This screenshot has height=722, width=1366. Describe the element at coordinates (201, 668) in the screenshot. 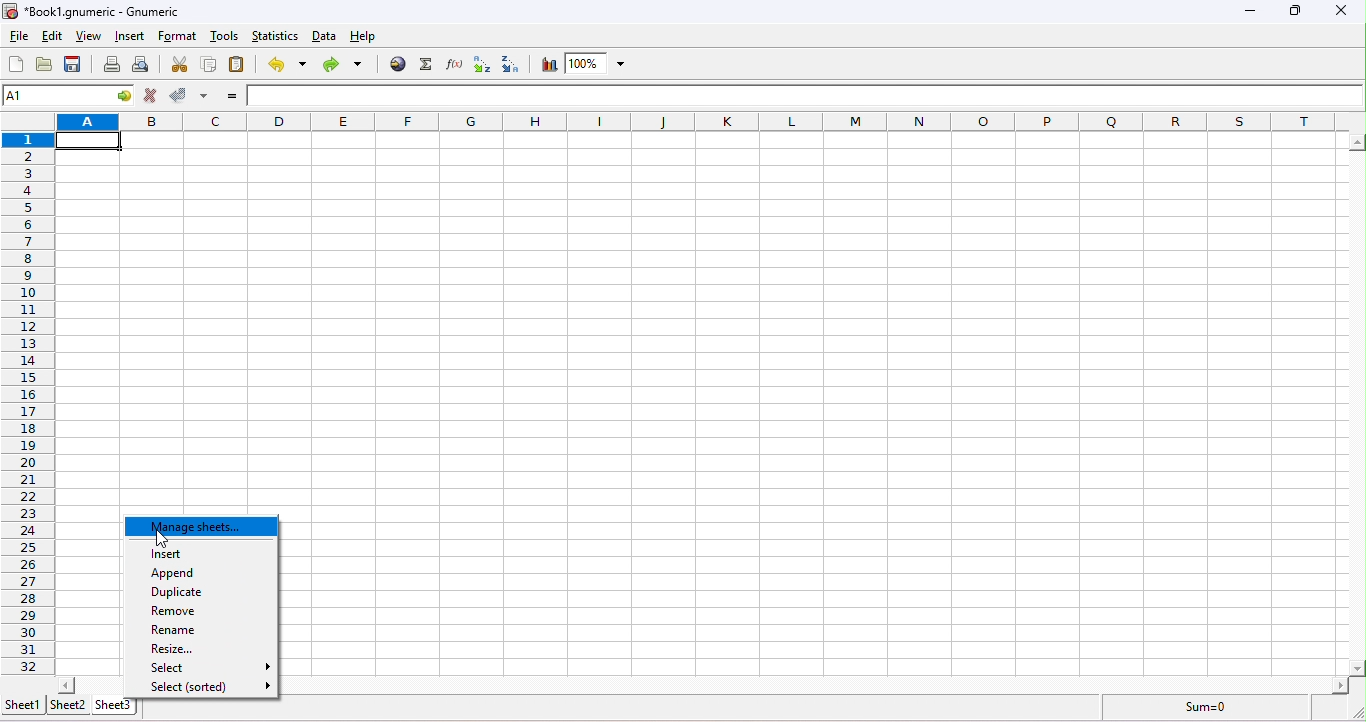

I see `select` at that location.